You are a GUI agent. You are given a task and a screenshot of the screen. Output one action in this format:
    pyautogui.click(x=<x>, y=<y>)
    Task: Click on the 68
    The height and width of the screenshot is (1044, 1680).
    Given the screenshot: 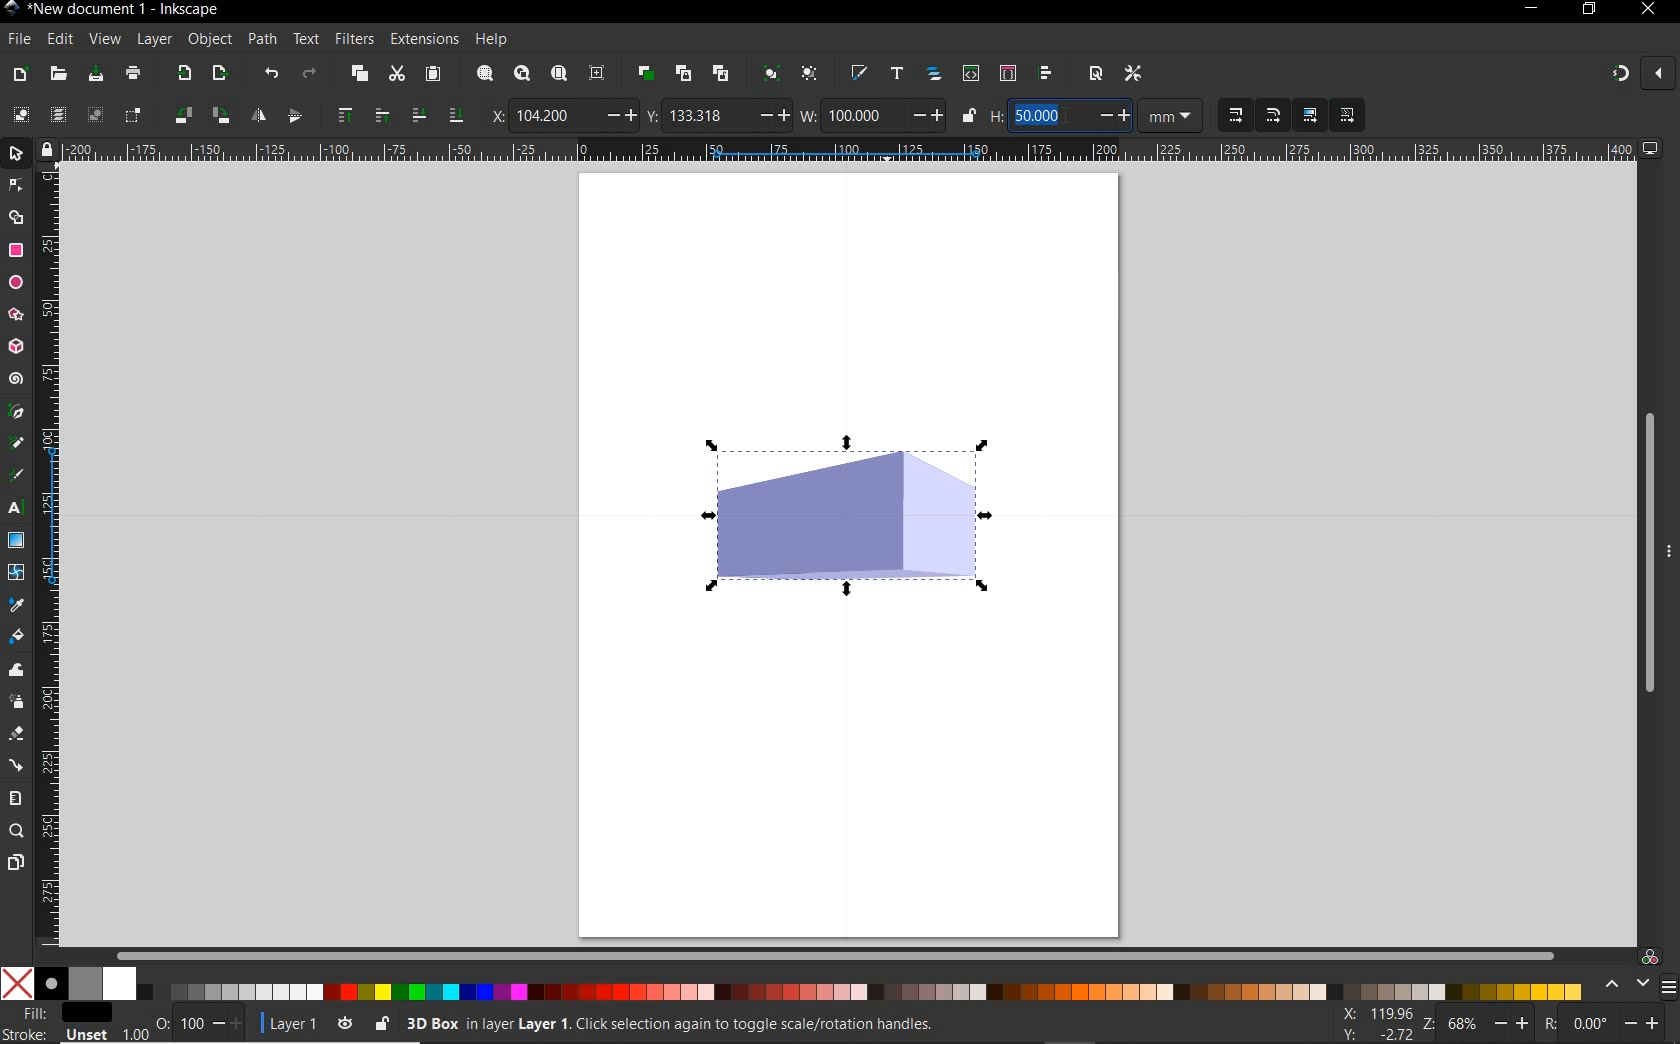 What is the action you would take?
    pyautogui.click(x=1465, y=1026)
    